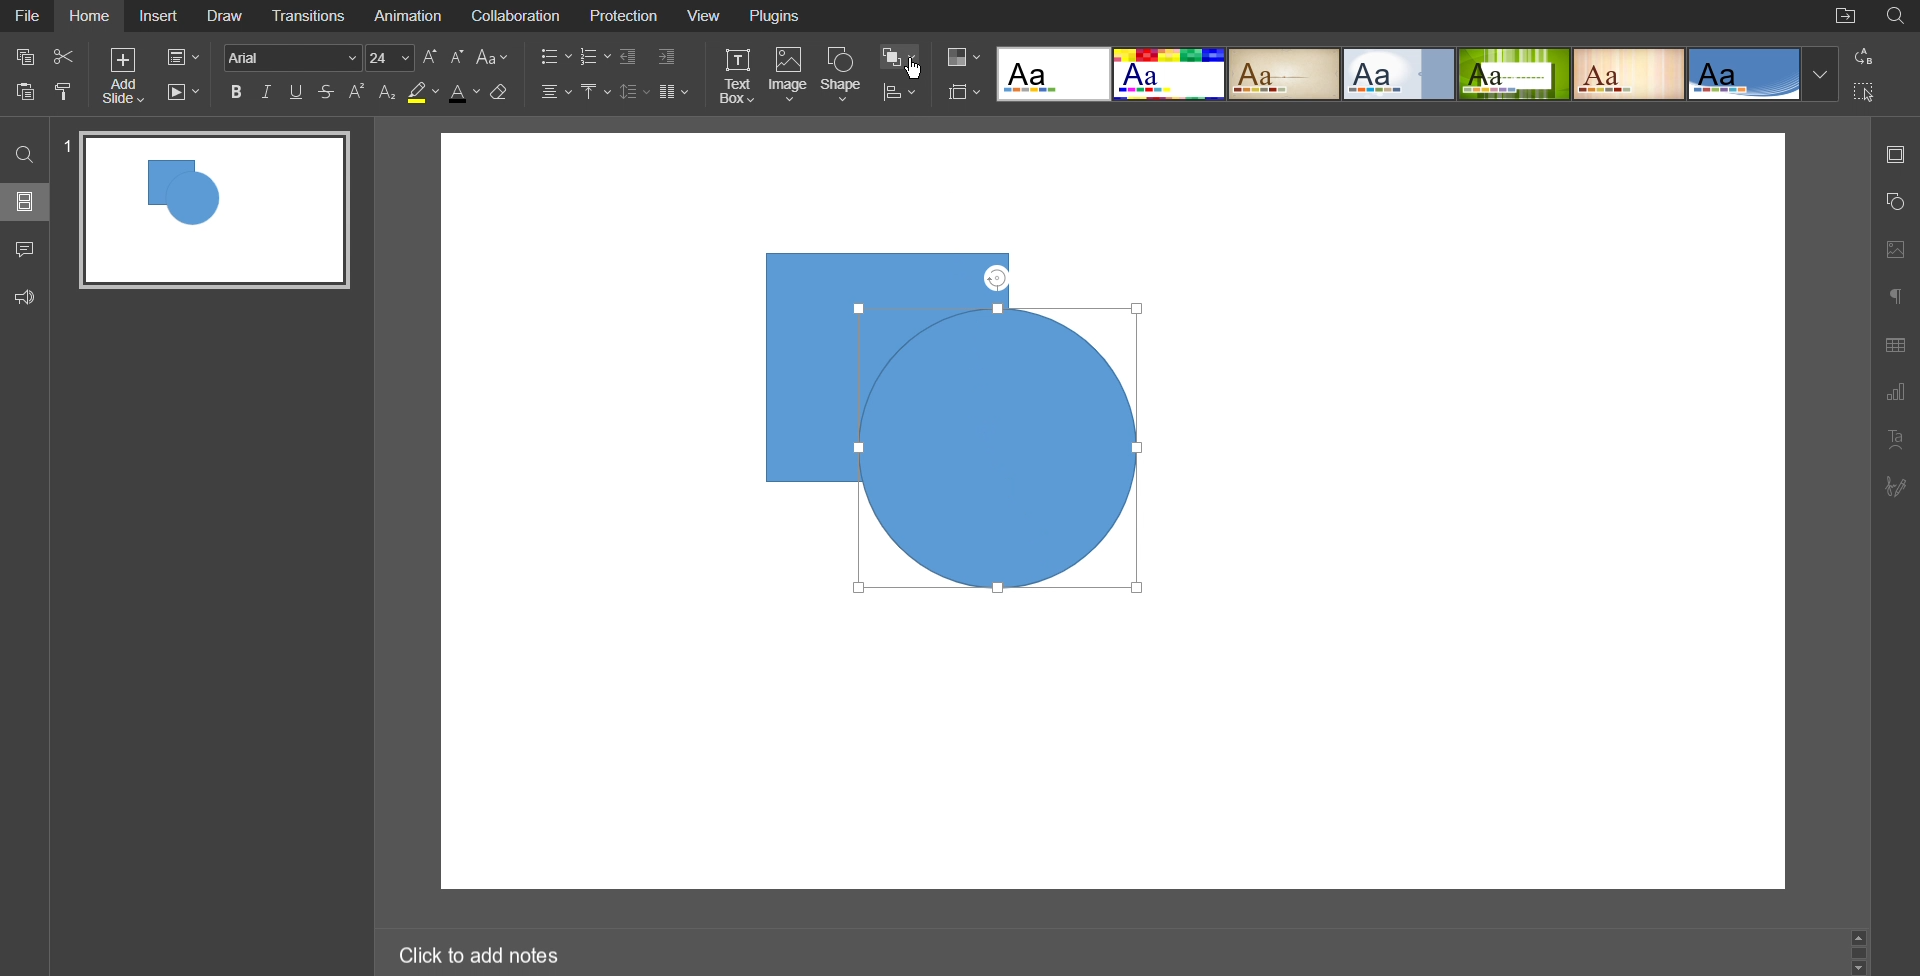  Describe the element at coordinates (1845, 15) in the screenshot. I see `Open File Location` at that location.